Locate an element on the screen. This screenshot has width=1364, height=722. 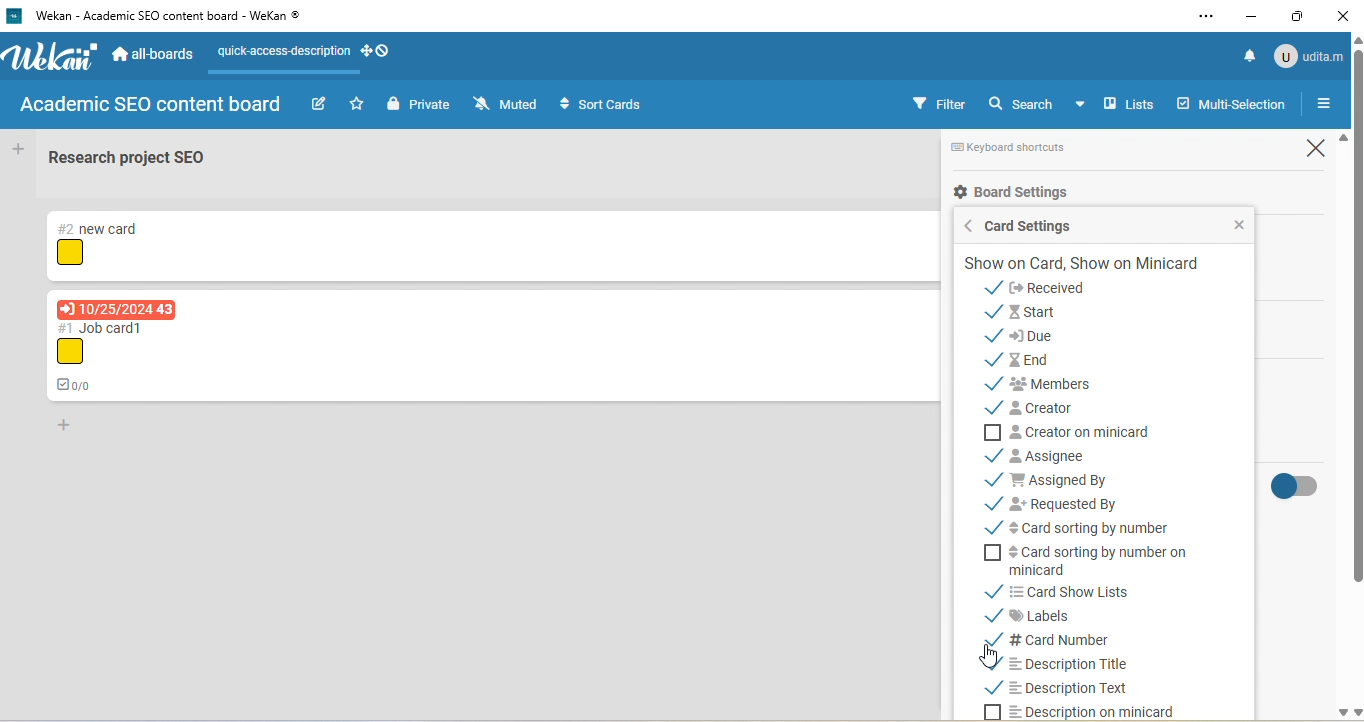
keyboard shortcuts is located at coordinates (1022, 151).